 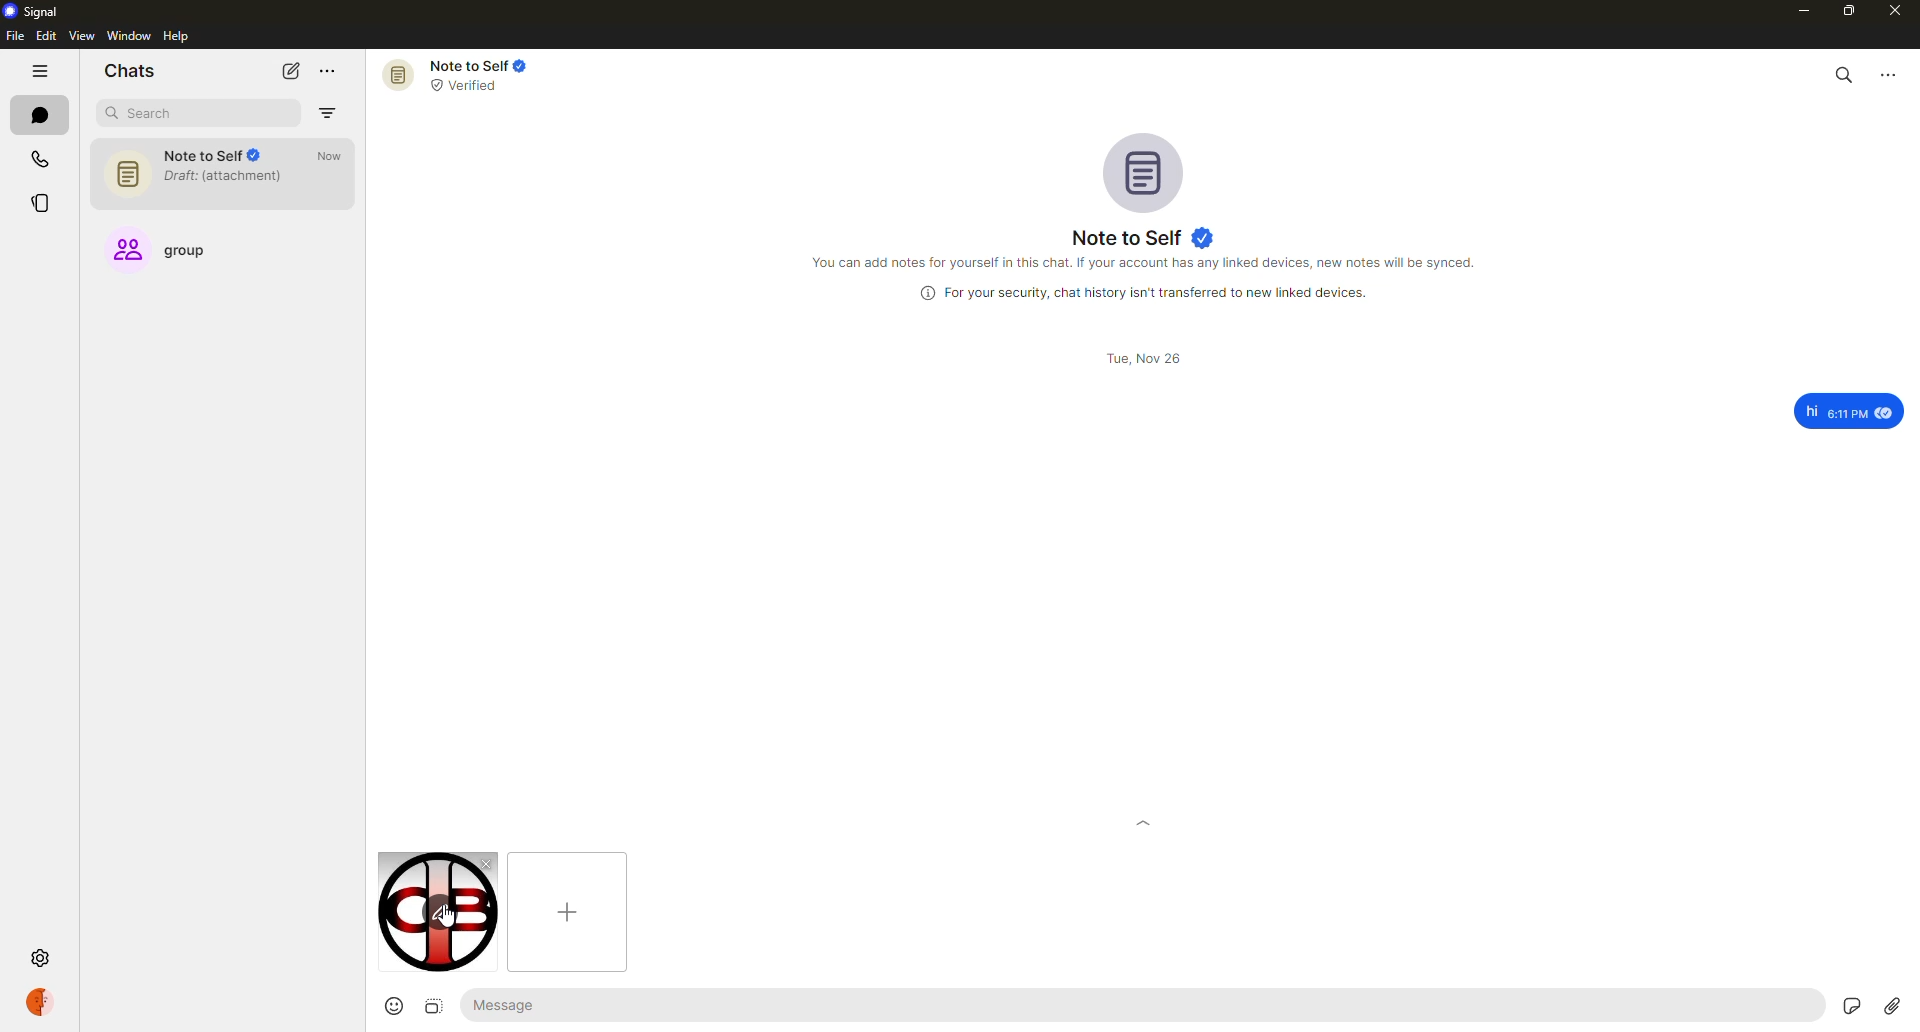 I want to click on more, so click(x=331, y=71).